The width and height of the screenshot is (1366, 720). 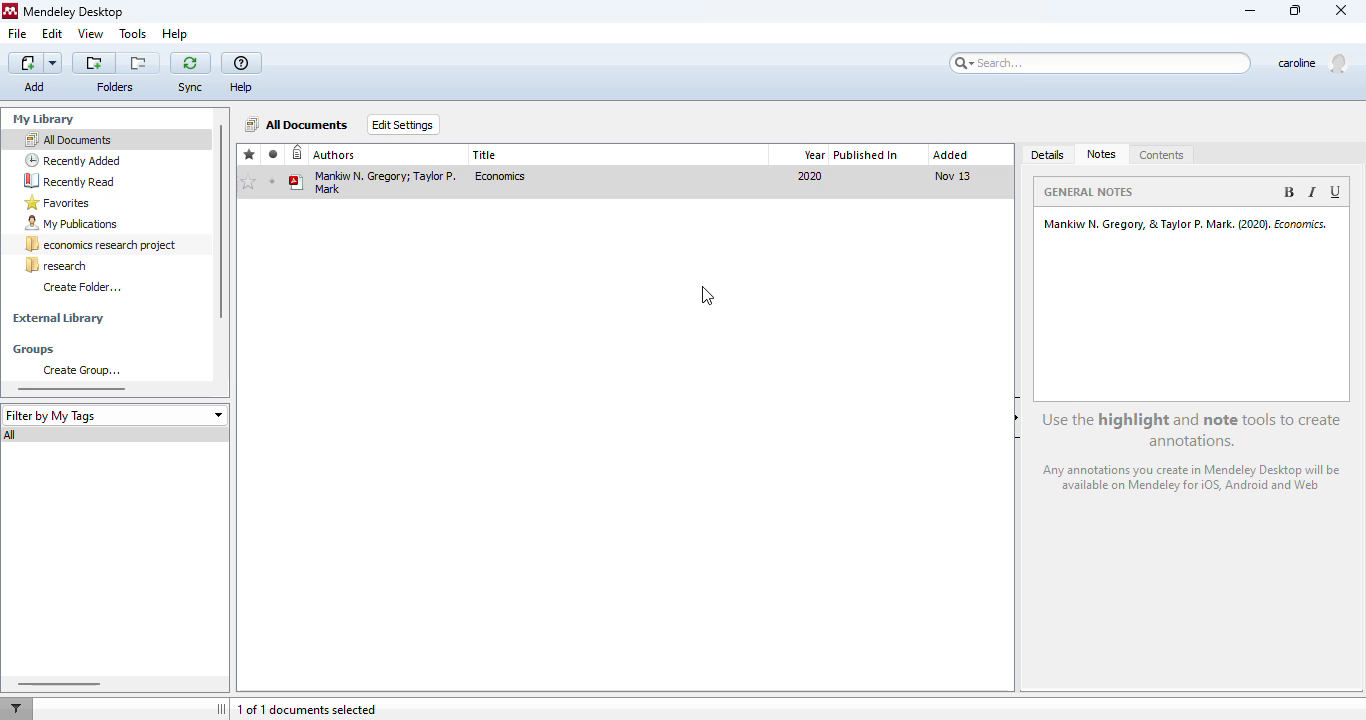 I want to click on year, so click(x=814, y=155).